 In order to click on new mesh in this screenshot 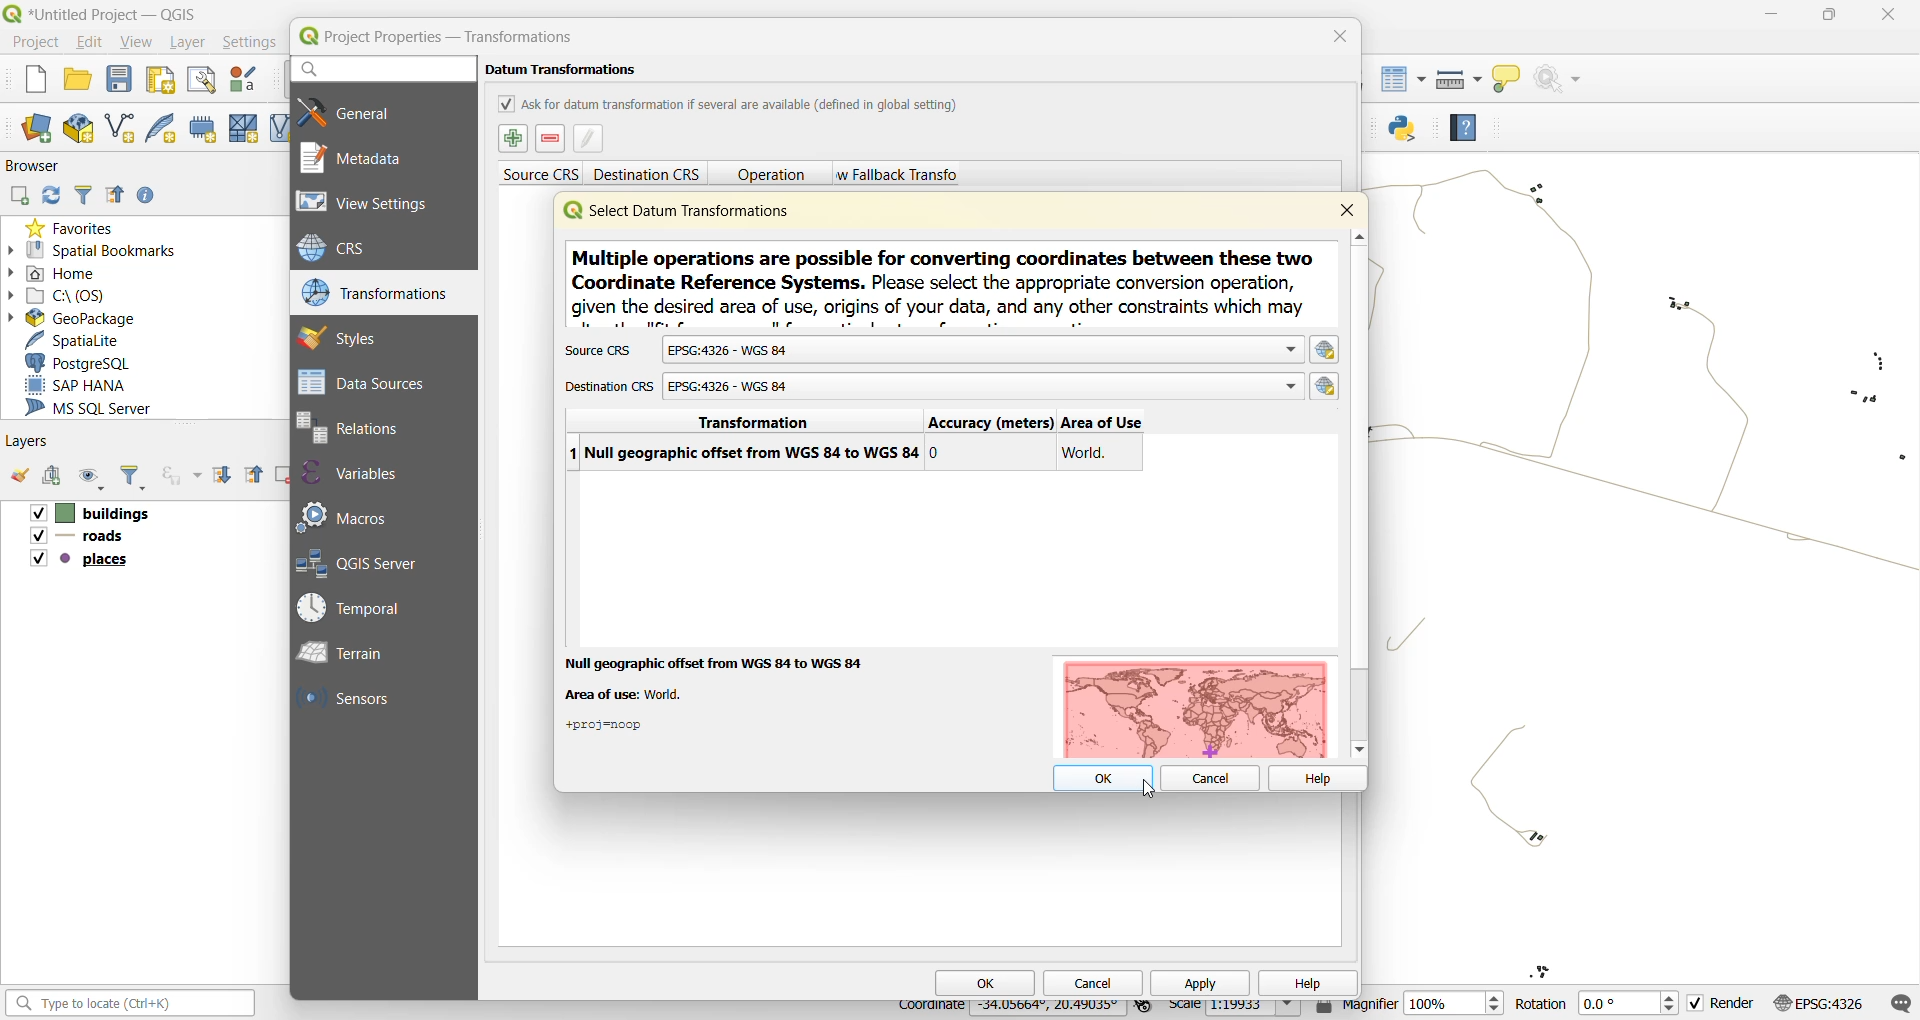, I will do `click(241, 128)`.